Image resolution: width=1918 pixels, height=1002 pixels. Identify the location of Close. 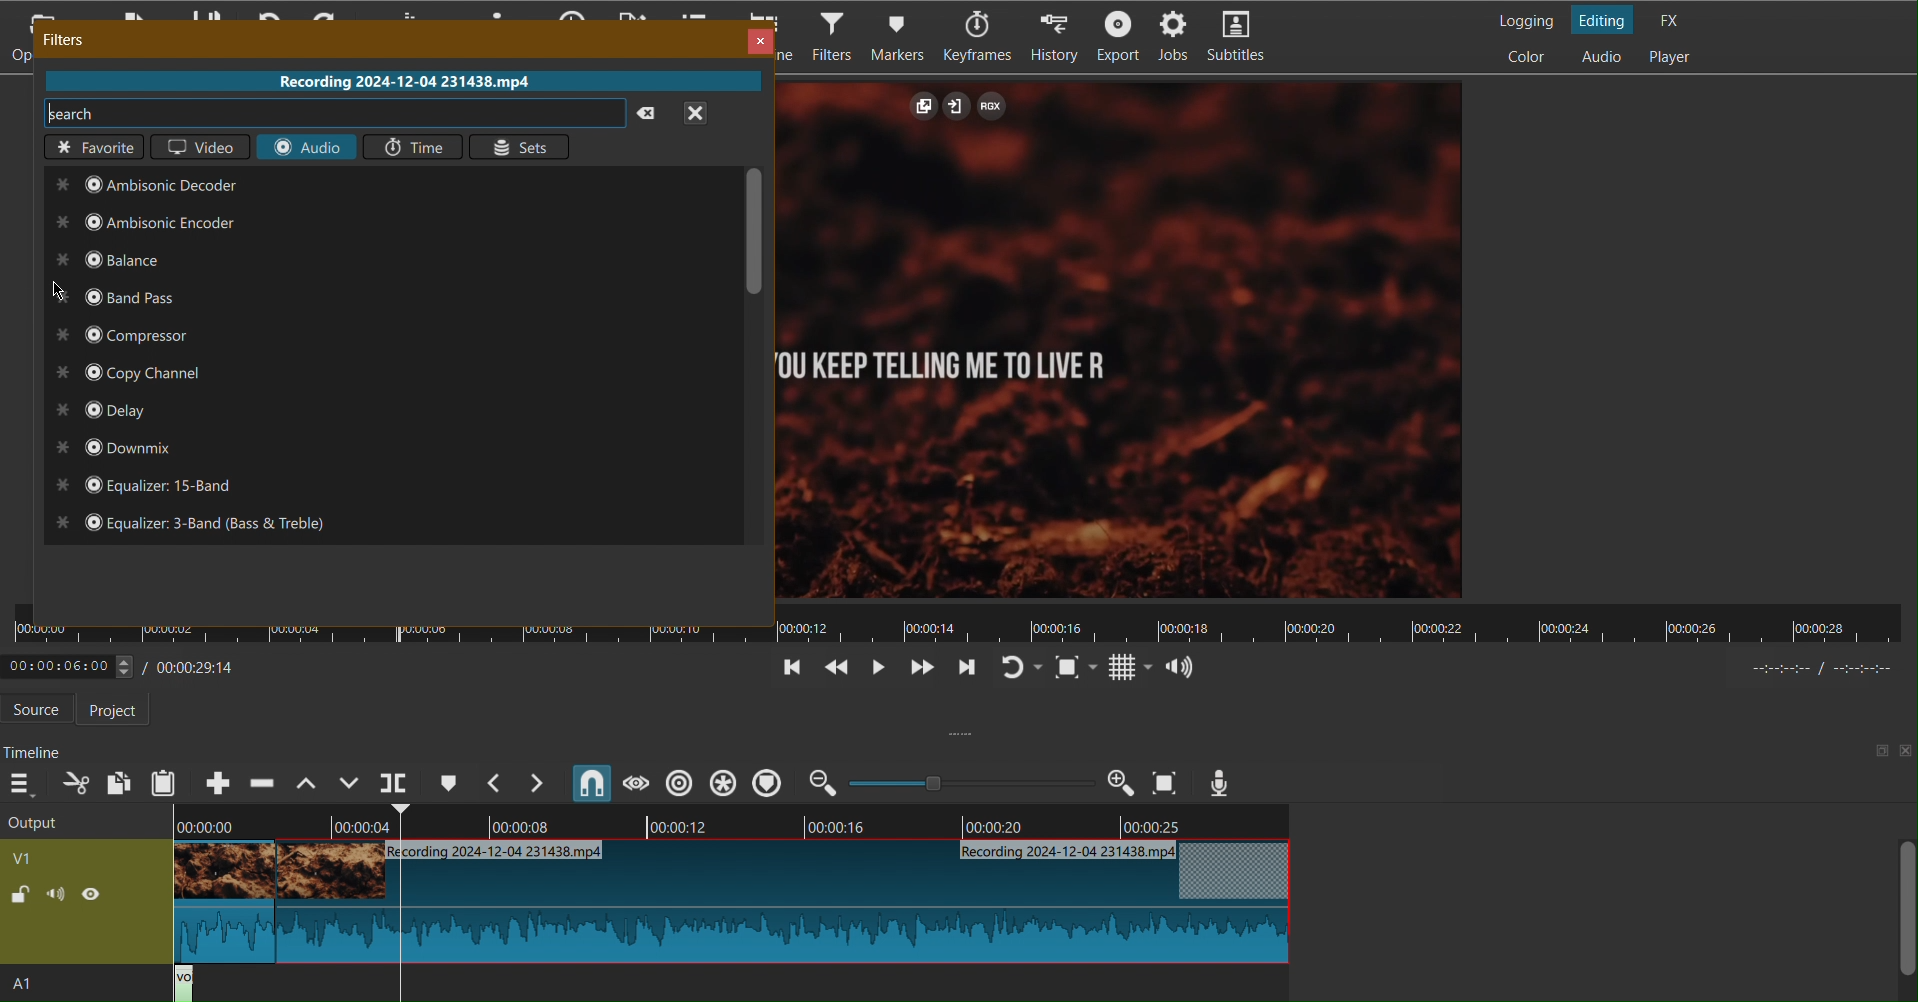
(756, 38).